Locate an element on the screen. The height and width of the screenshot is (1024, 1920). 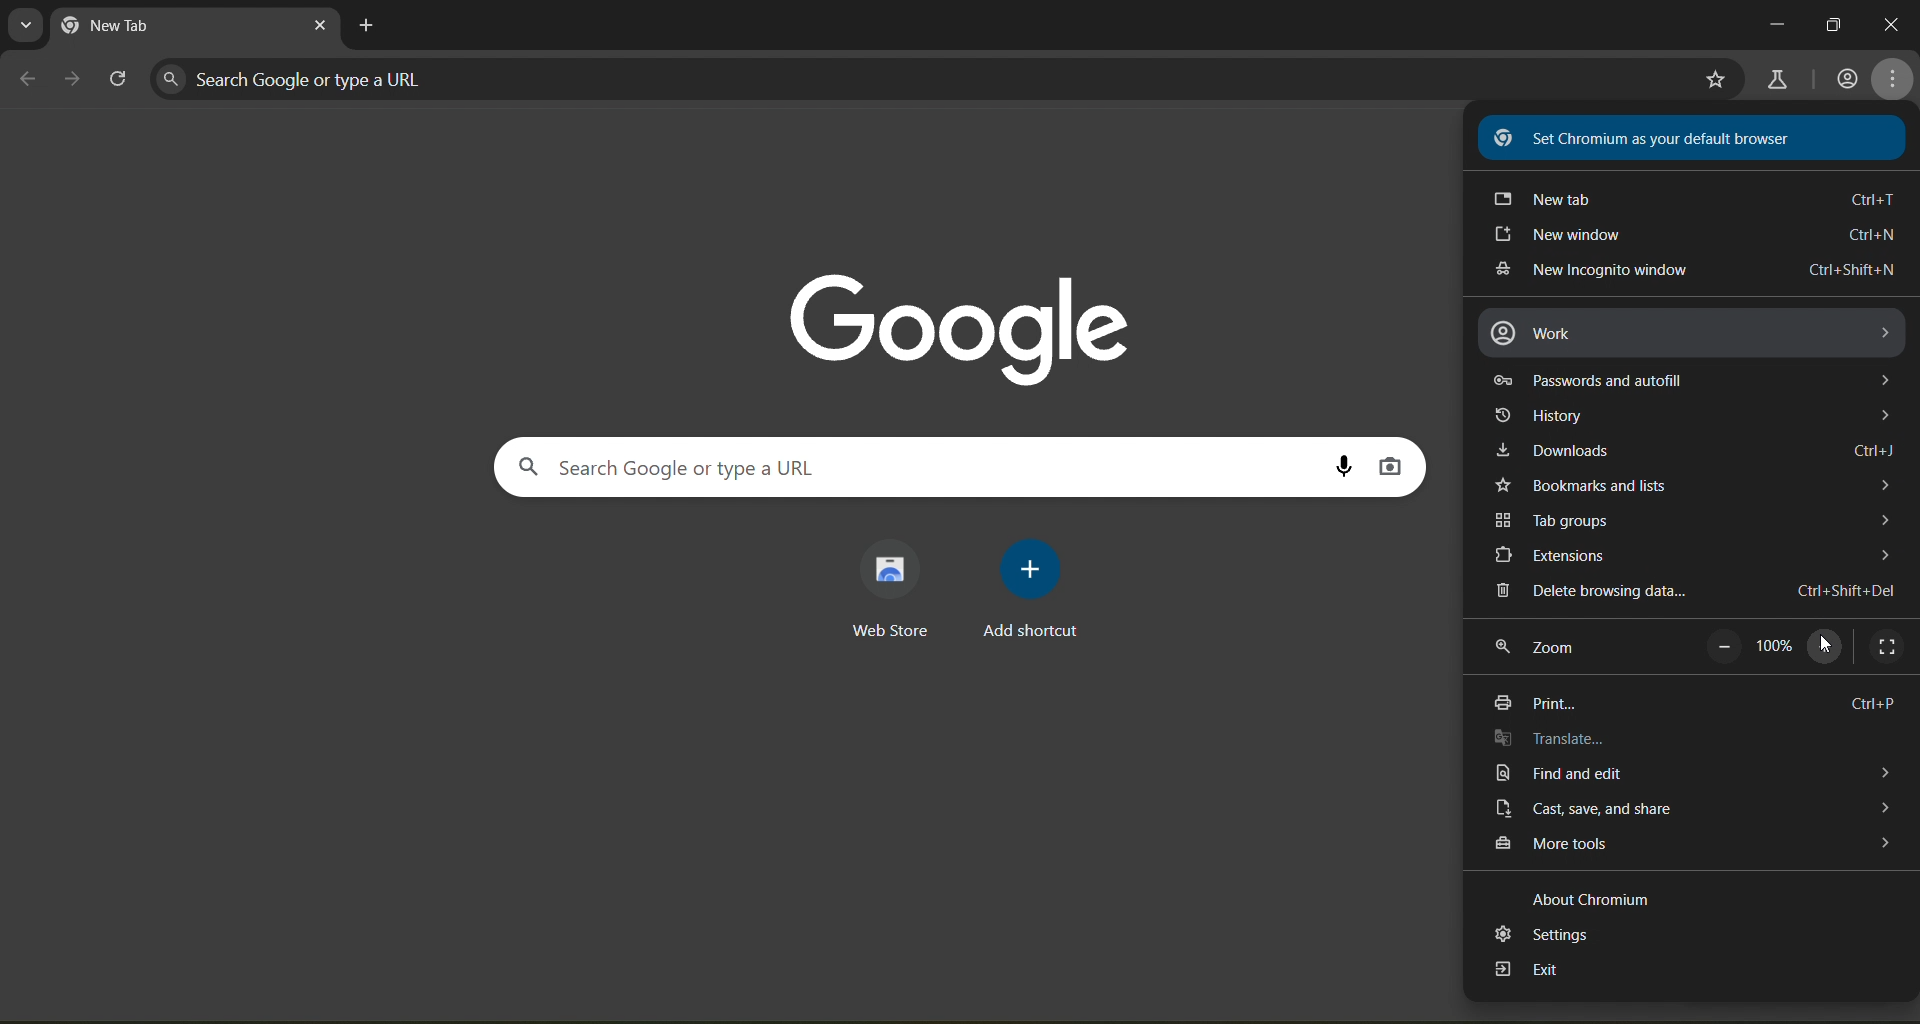
history is located at coordinates (1696, 415).